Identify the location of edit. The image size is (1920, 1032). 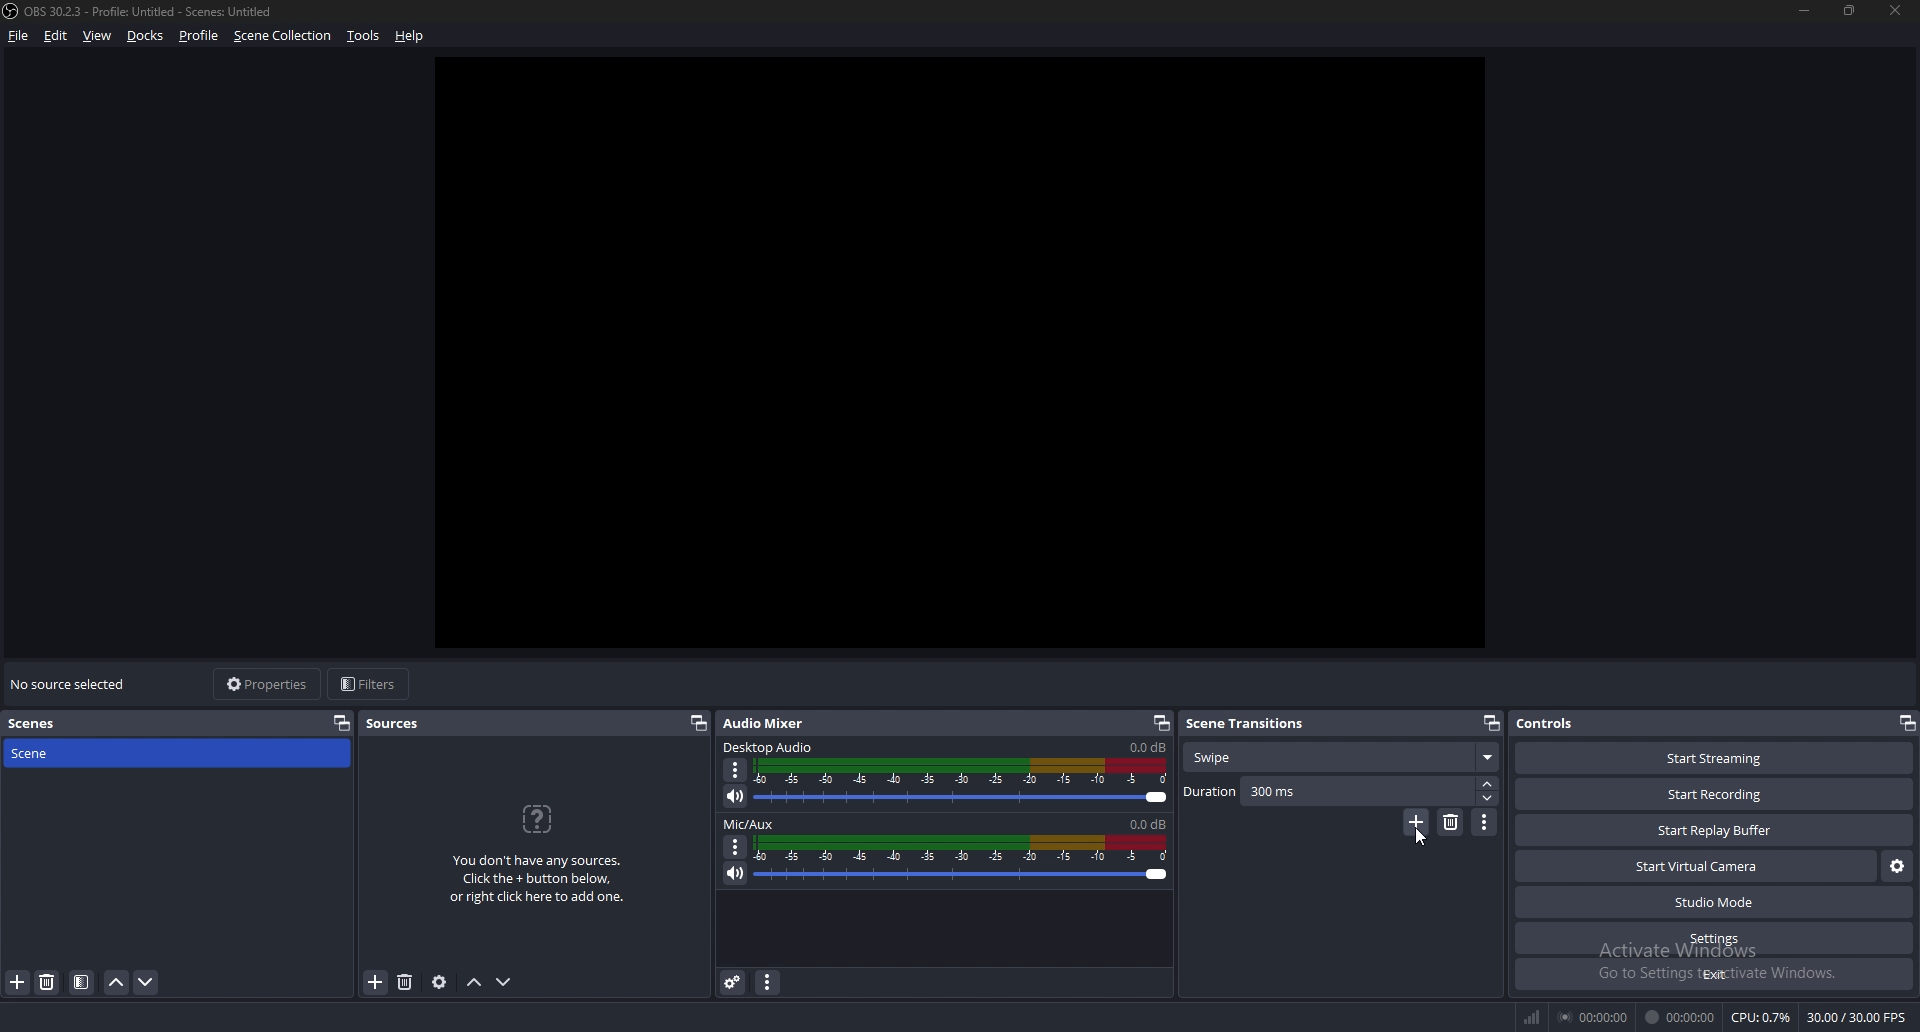
(57, 36).